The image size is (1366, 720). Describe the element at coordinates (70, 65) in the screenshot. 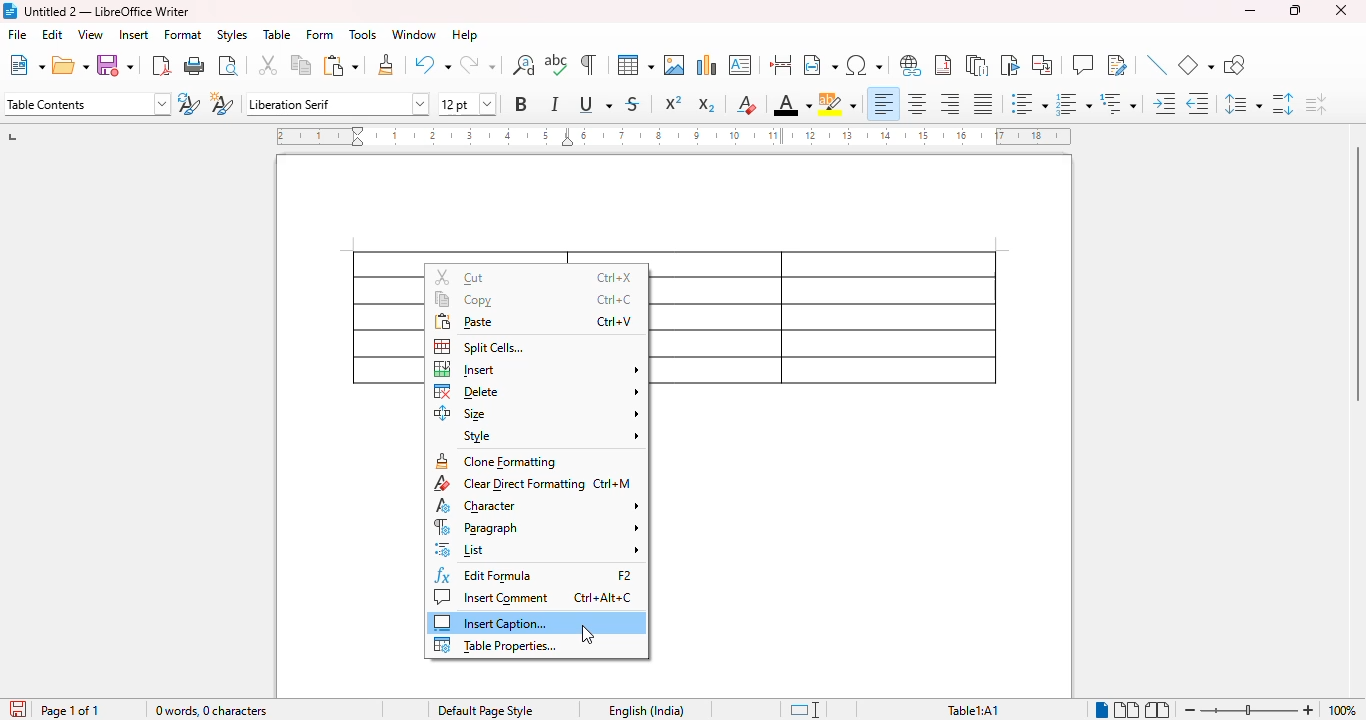

I see `open` at that location.